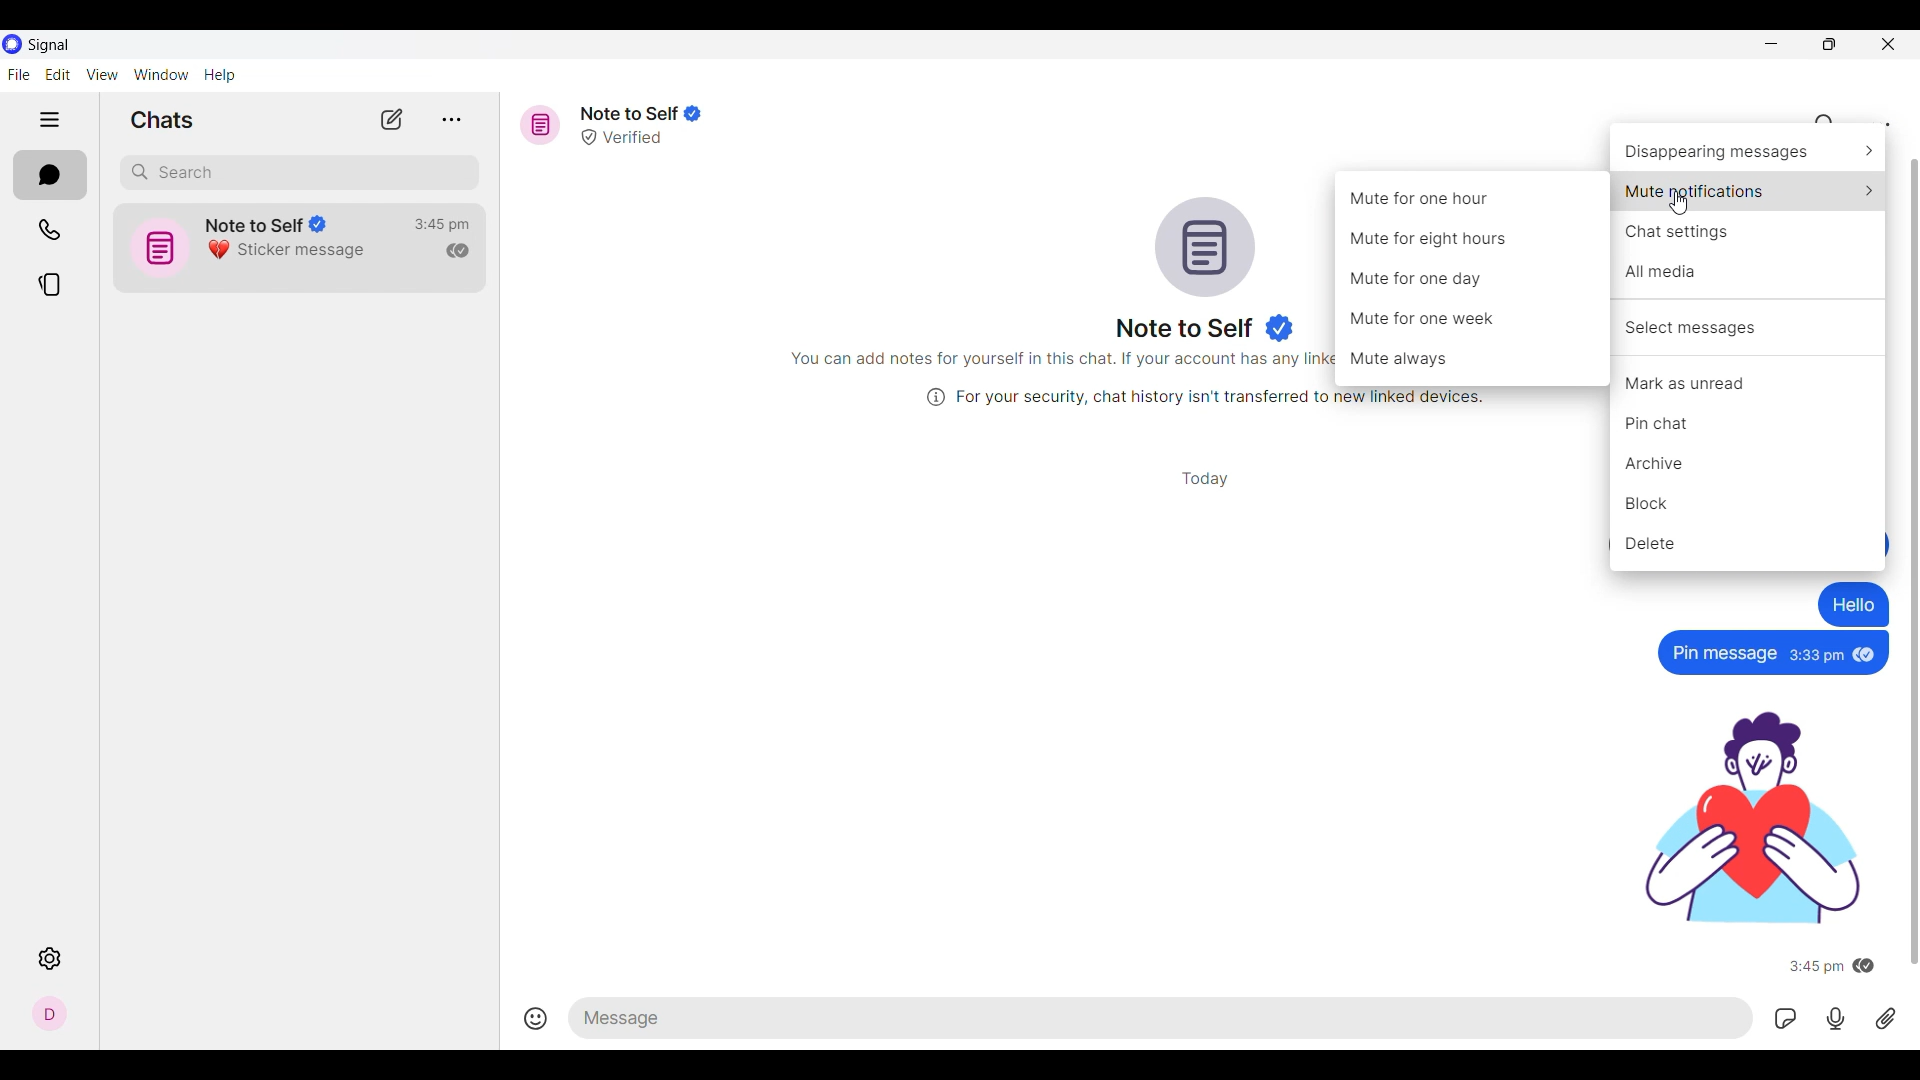 The height and width of the screenshot is (1080, 1920). Describe the element at coordinates (540, 125) in the screenshot. I see `Message icon` at that location.